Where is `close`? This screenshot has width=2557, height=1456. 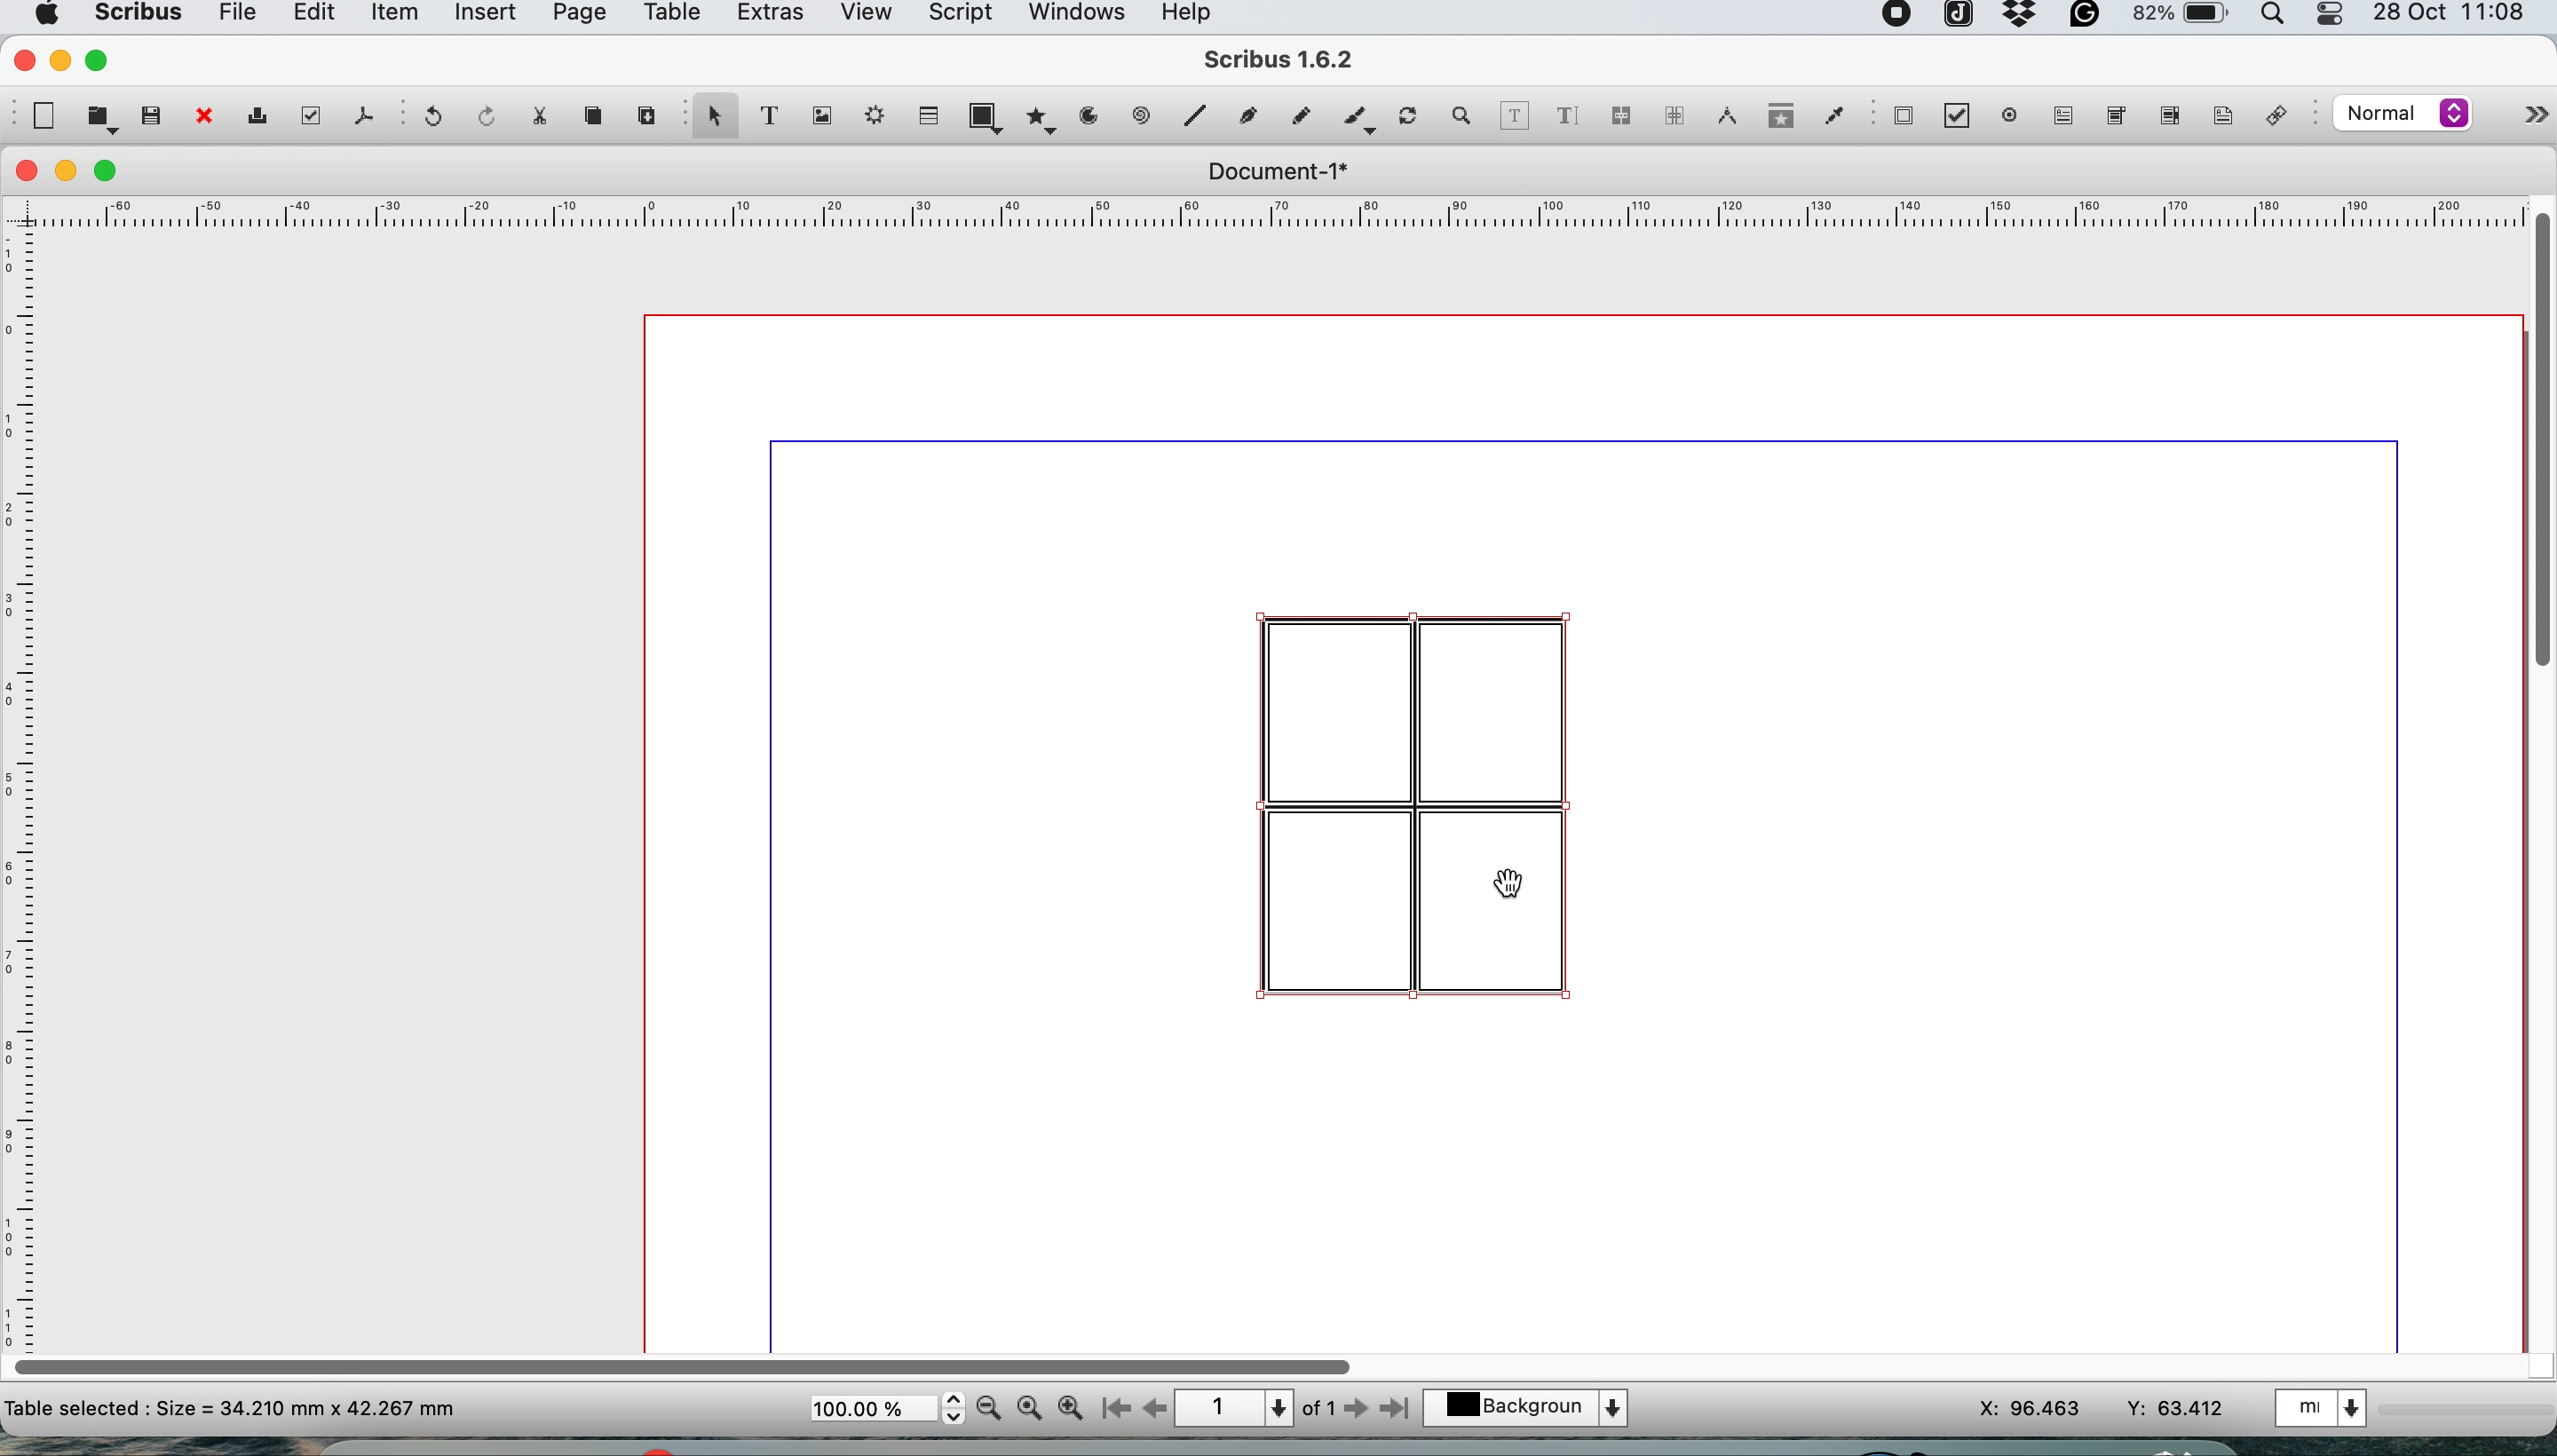
close is located at coordinates (22, 171).